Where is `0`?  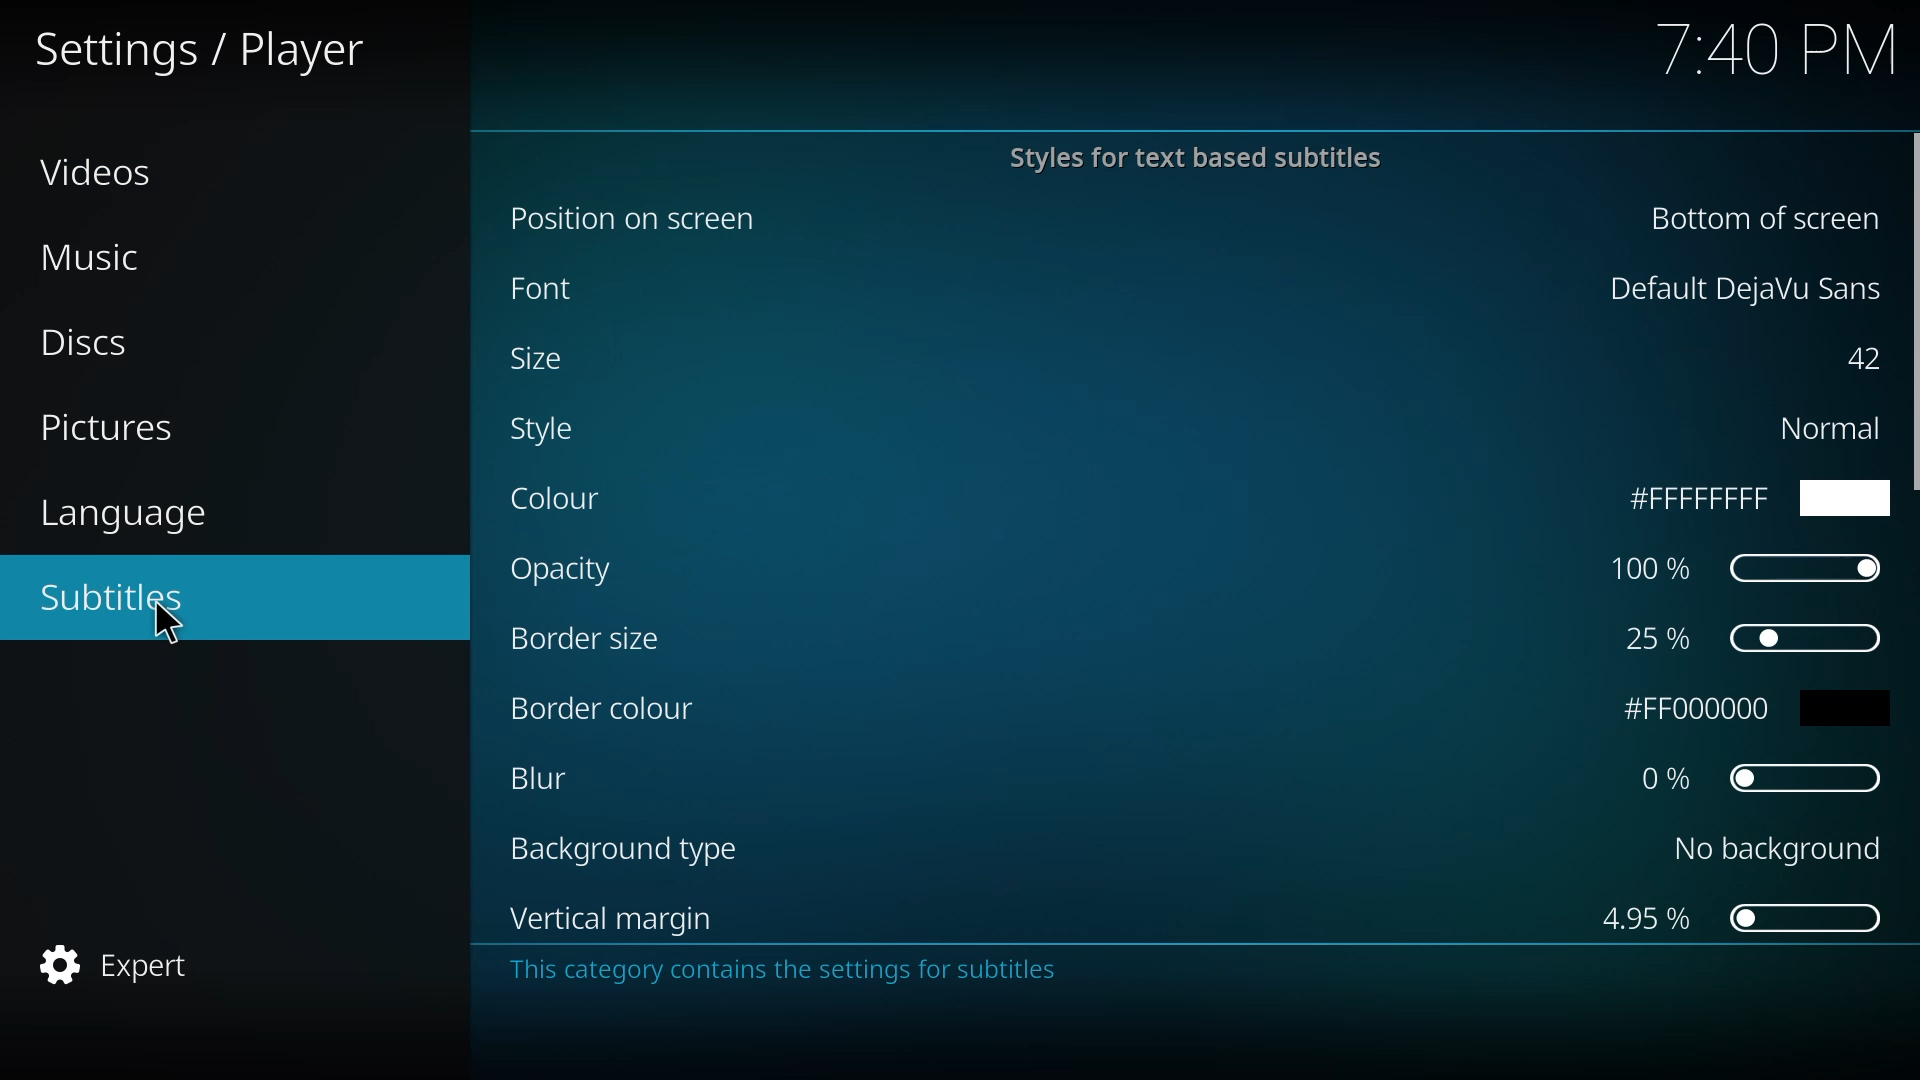
0 is located at coordinates (1761, 776).